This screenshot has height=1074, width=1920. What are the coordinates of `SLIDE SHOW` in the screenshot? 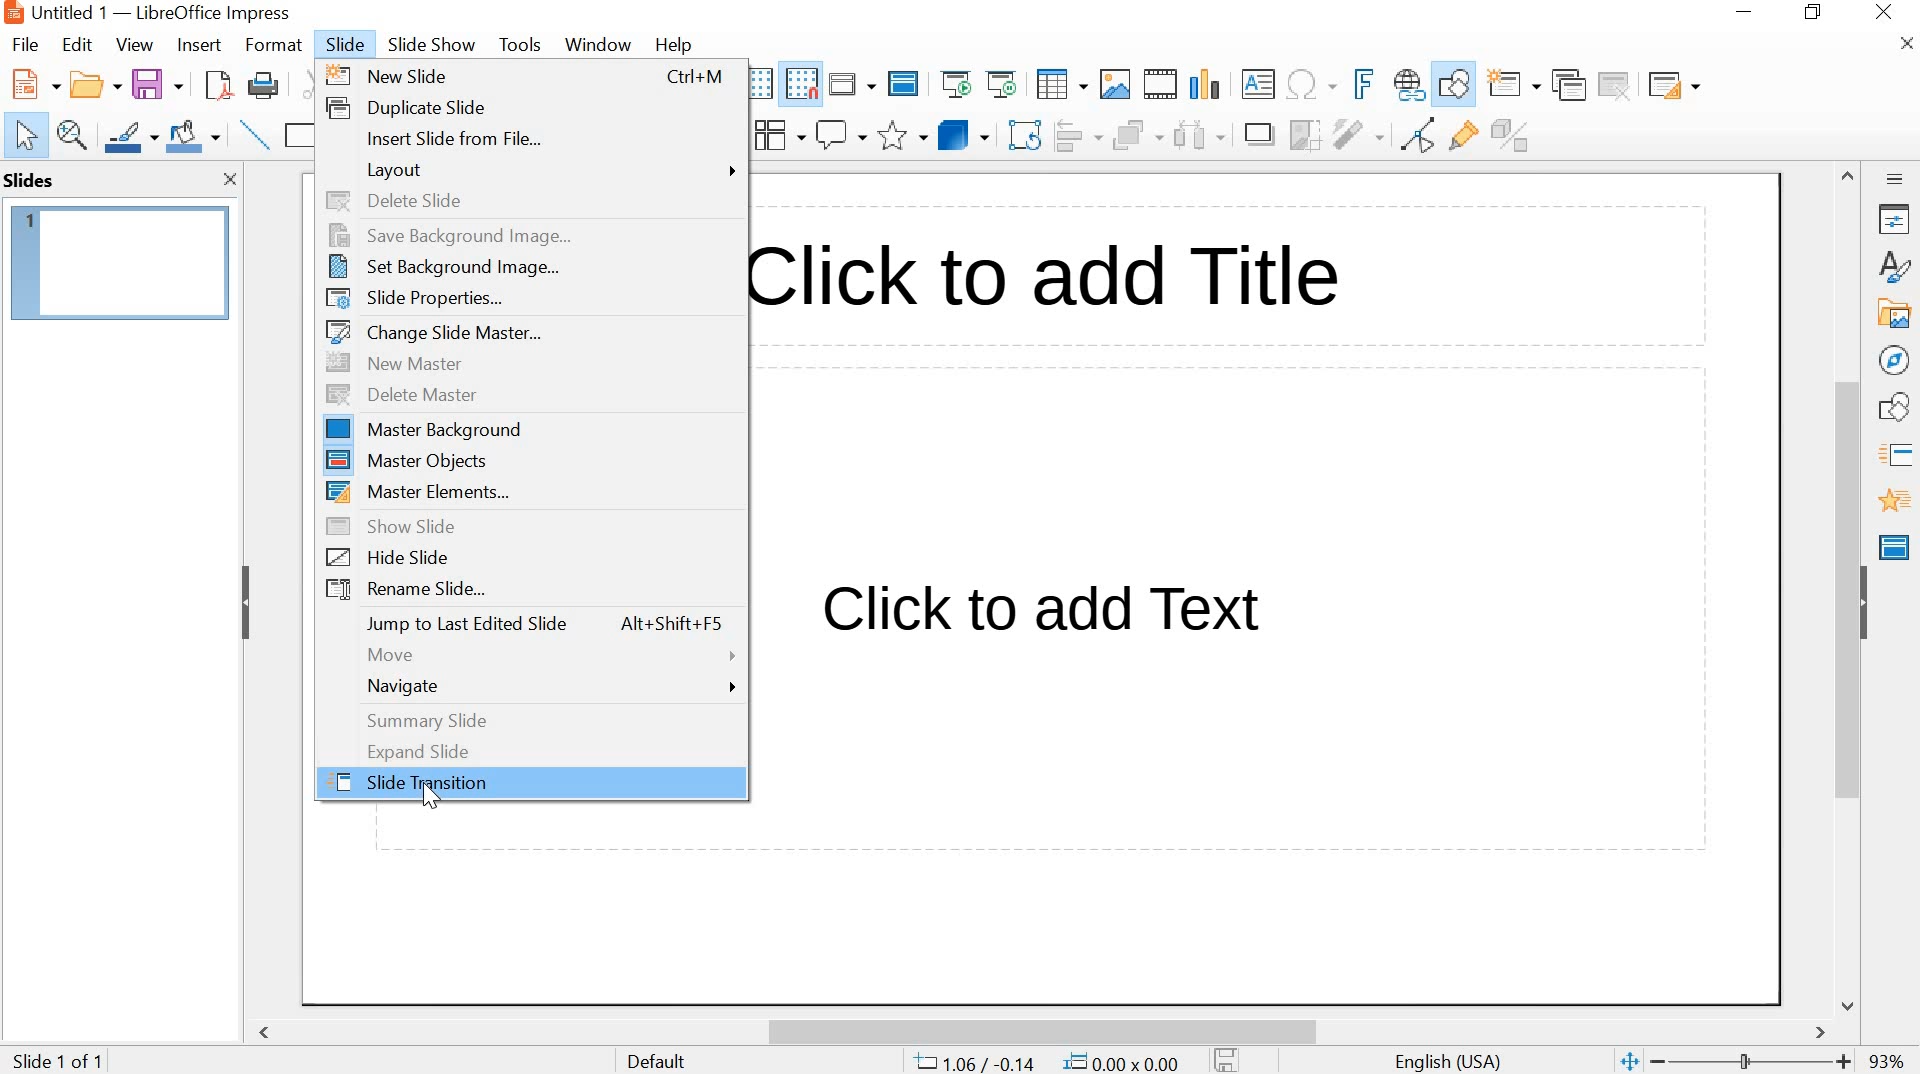 It's located at (431, 46).